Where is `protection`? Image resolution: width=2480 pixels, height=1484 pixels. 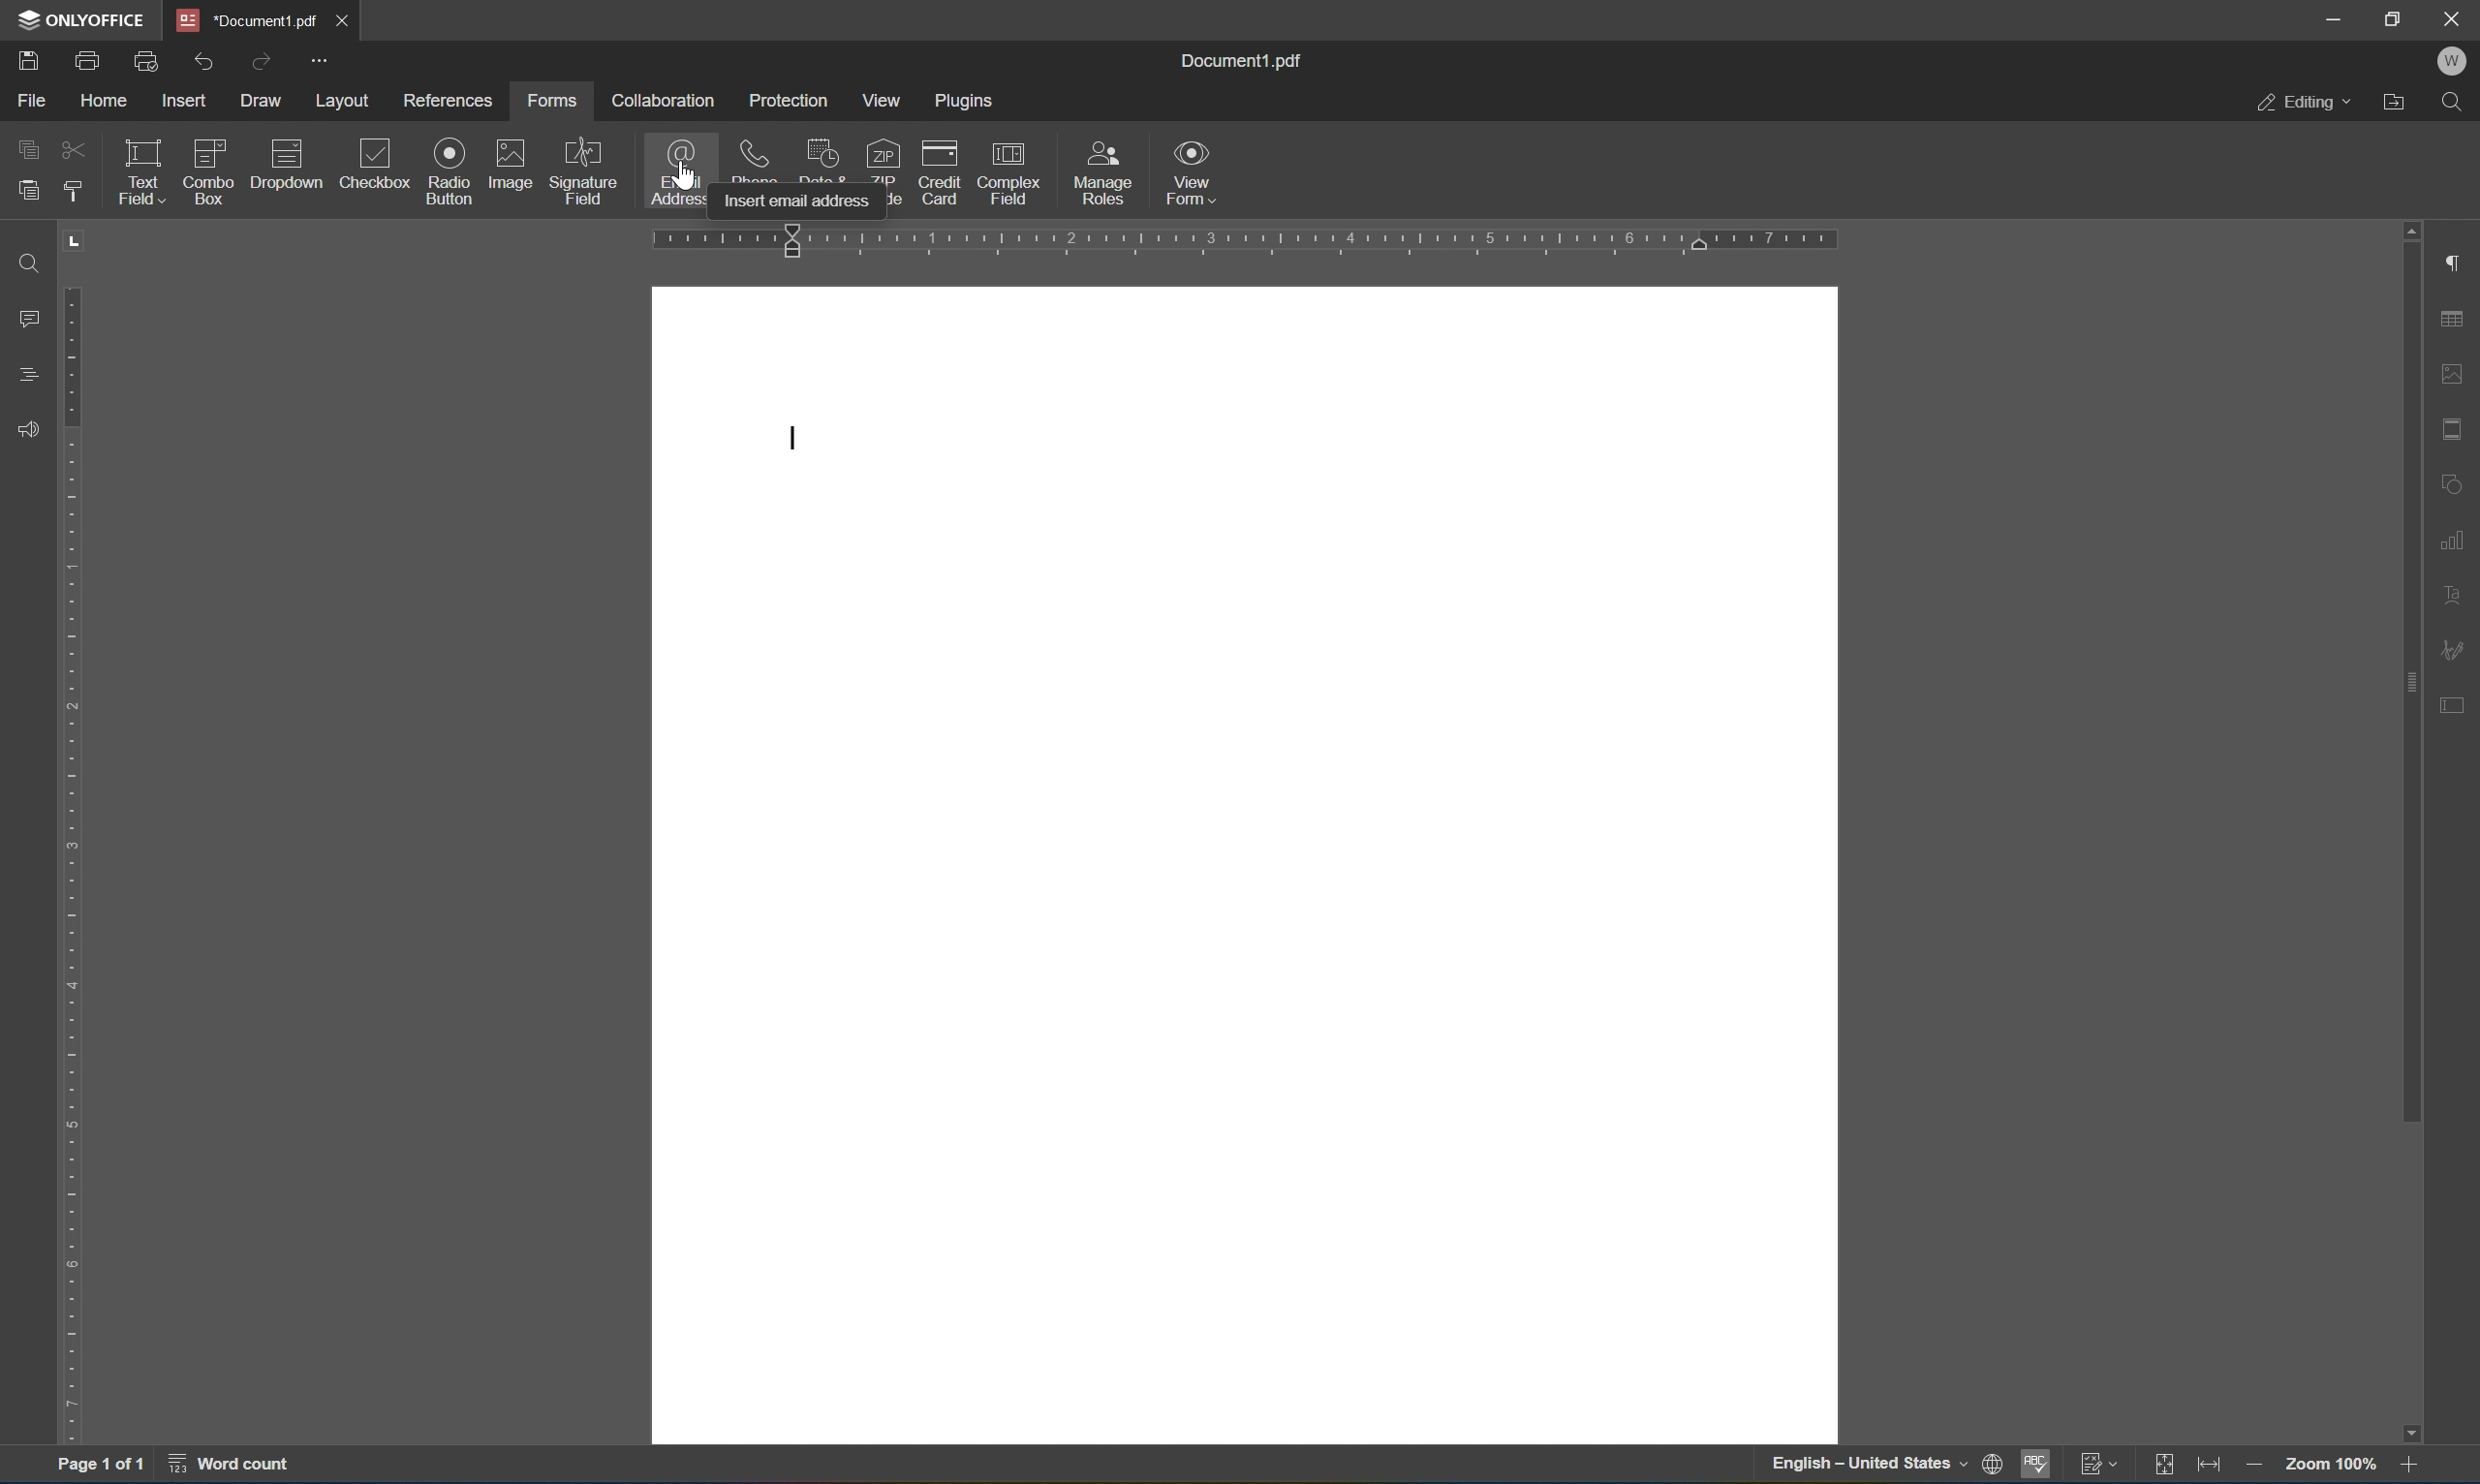 protection is located at coordinates (788, 101).